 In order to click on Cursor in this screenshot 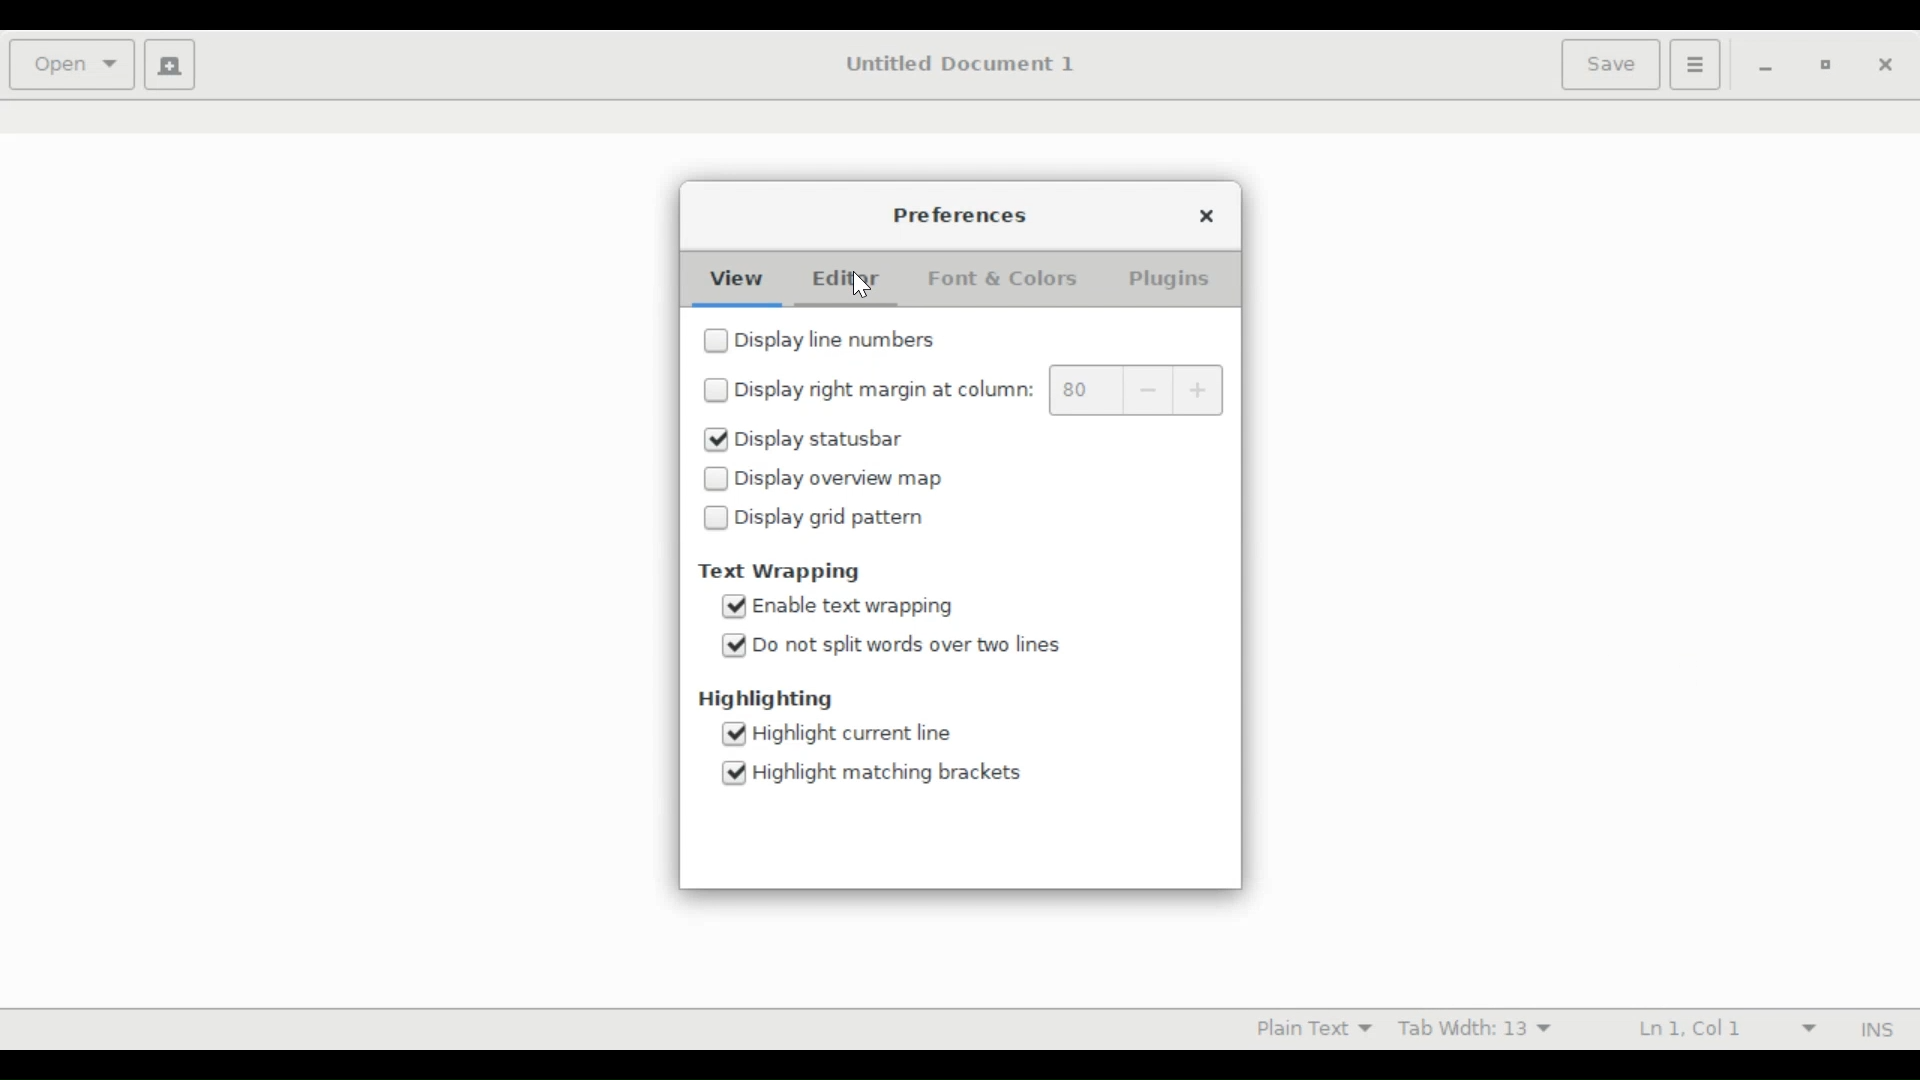, I will do `click(862, 287)`.